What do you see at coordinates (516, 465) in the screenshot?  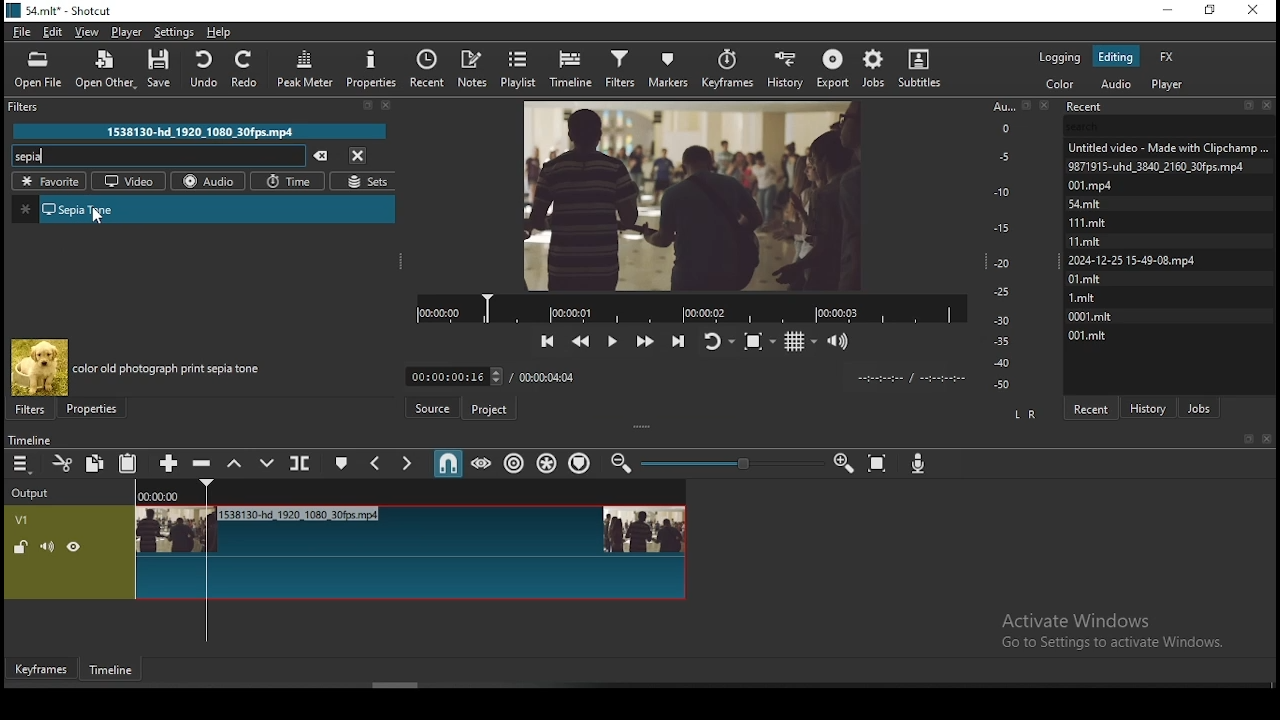 I see `ripple` at bounding box center [516, 465].